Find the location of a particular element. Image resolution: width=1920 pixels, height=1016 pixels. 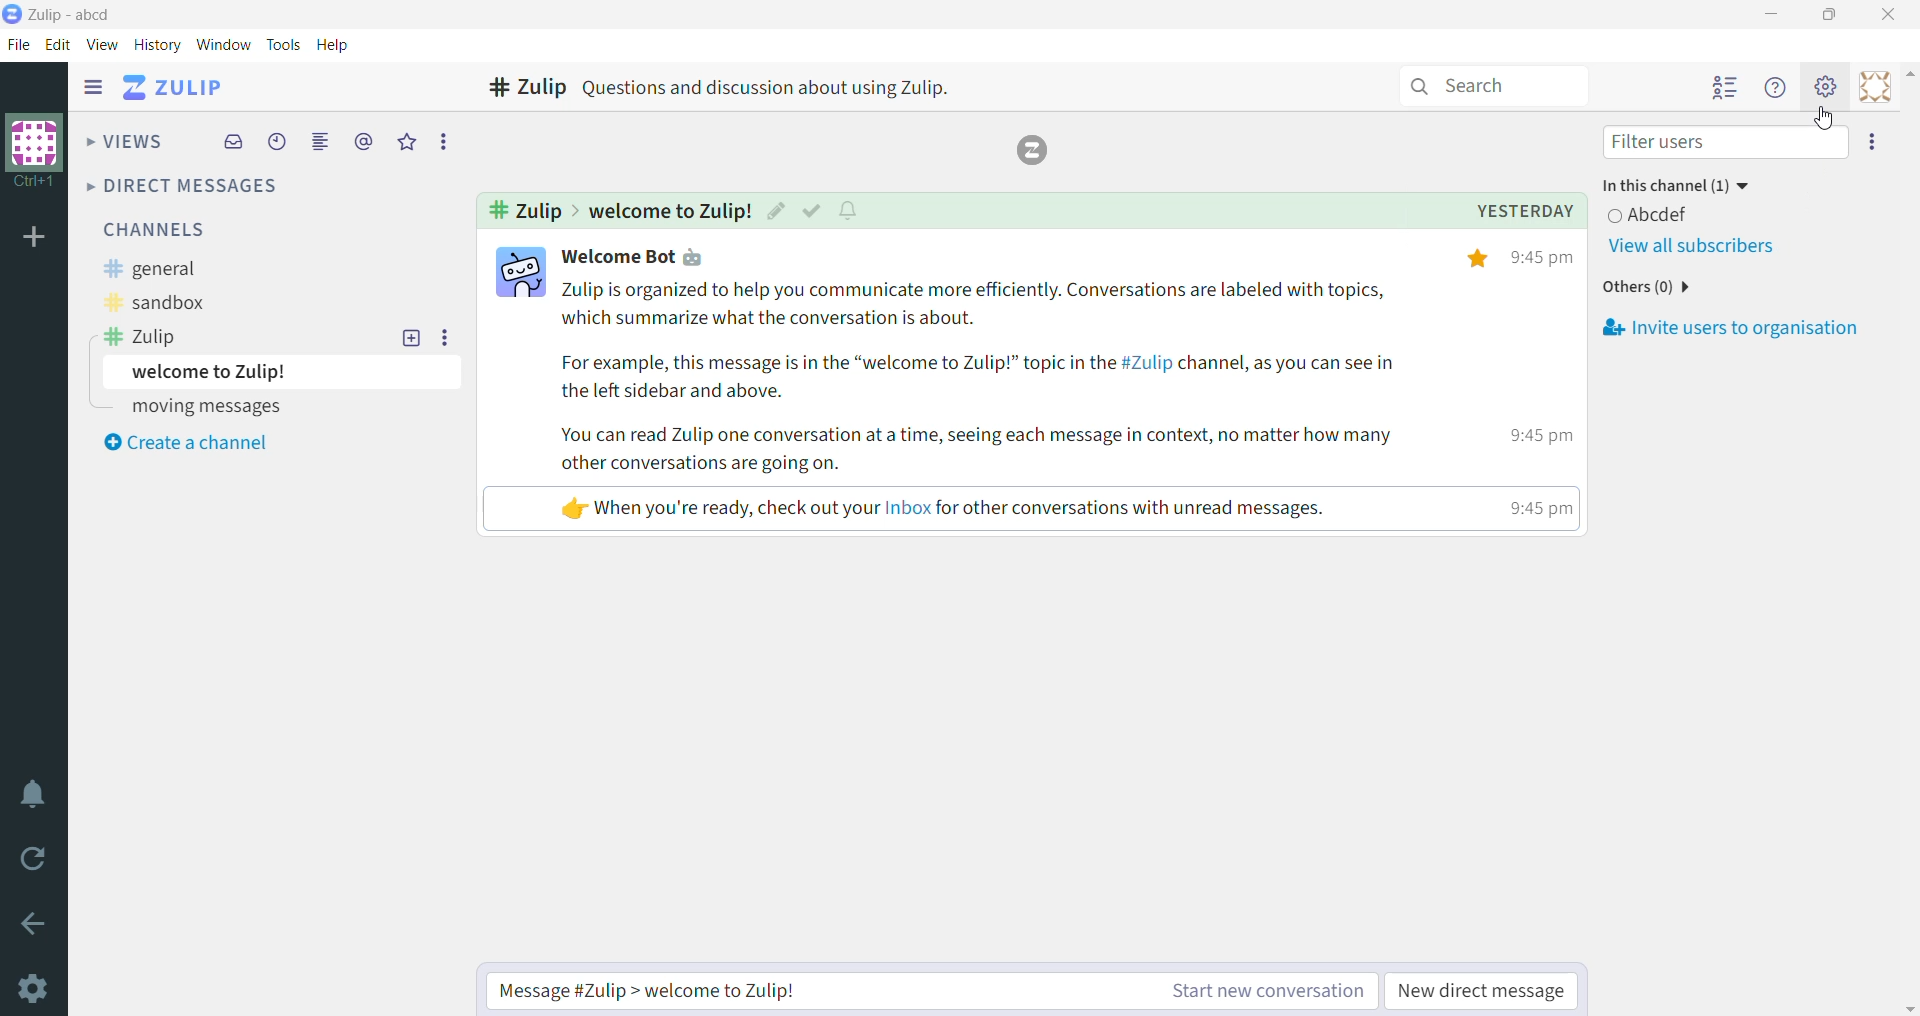

Mark as resolved is located at coordinates (811, 210).